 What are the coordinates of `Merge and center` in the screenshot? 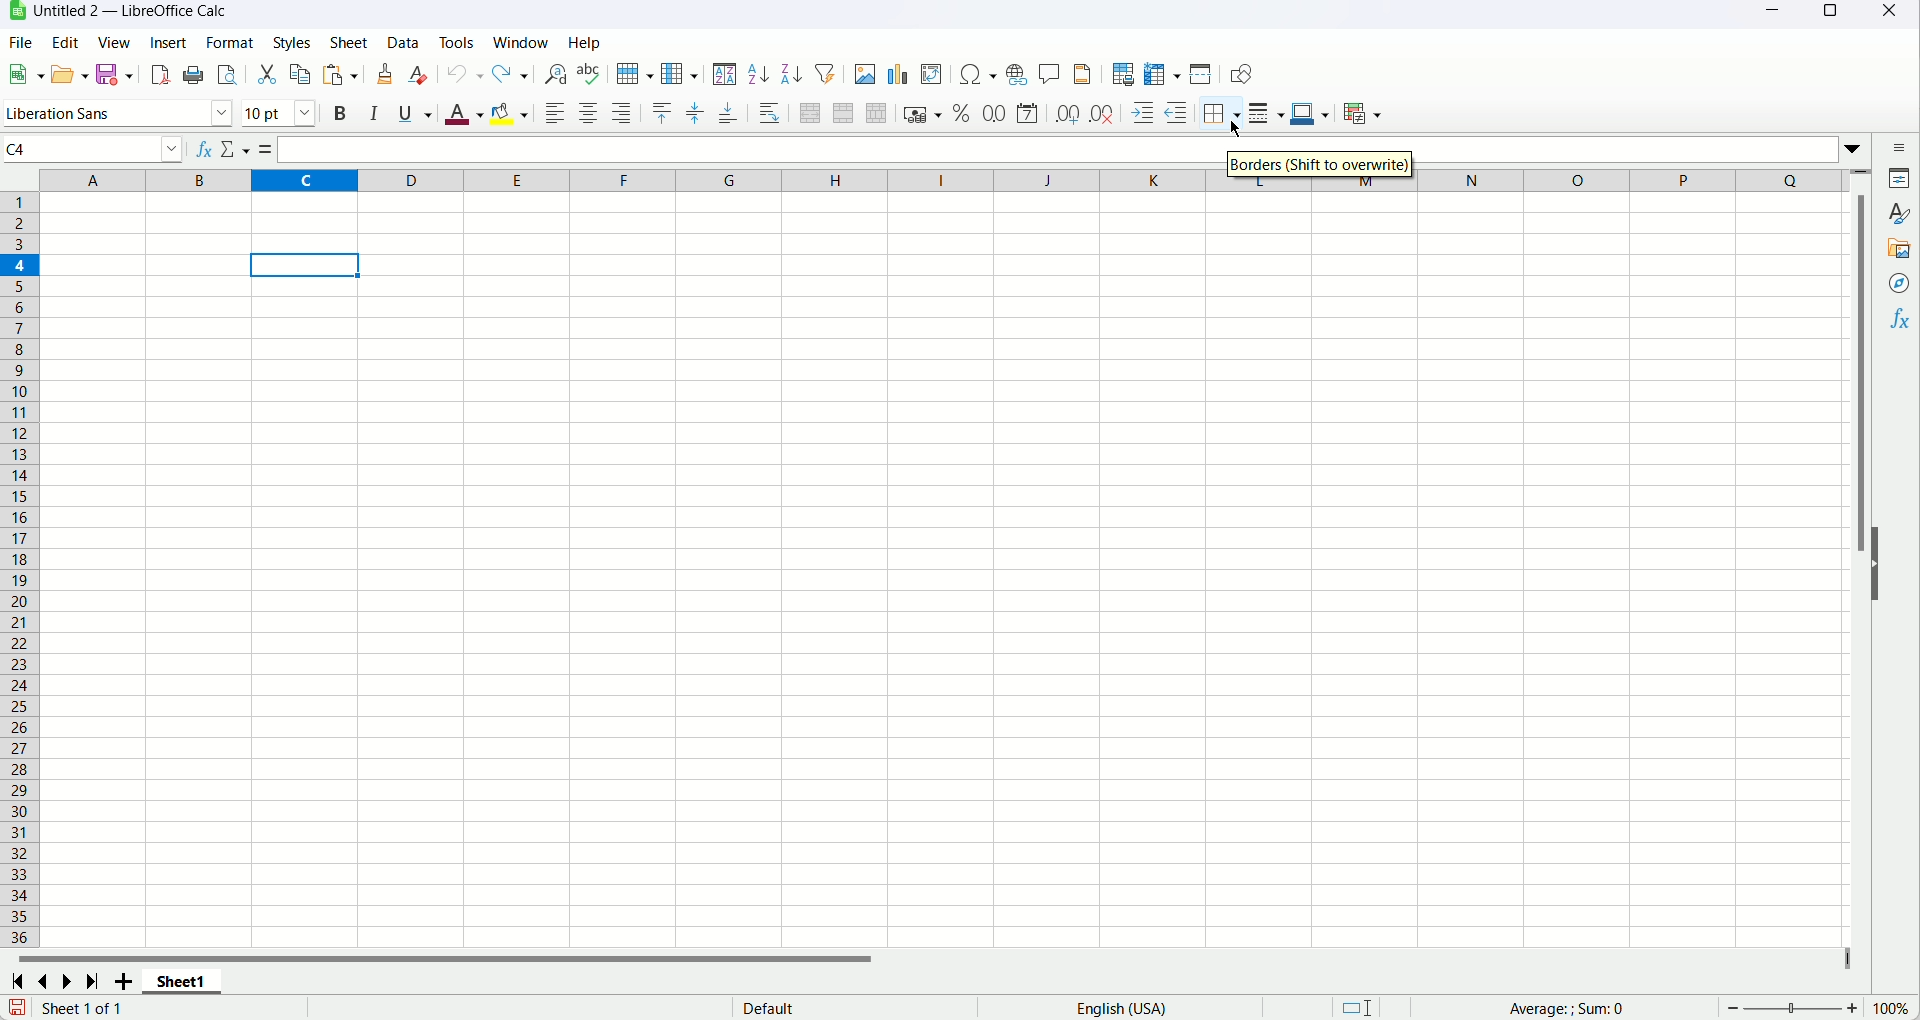 It's located at (810, 113).